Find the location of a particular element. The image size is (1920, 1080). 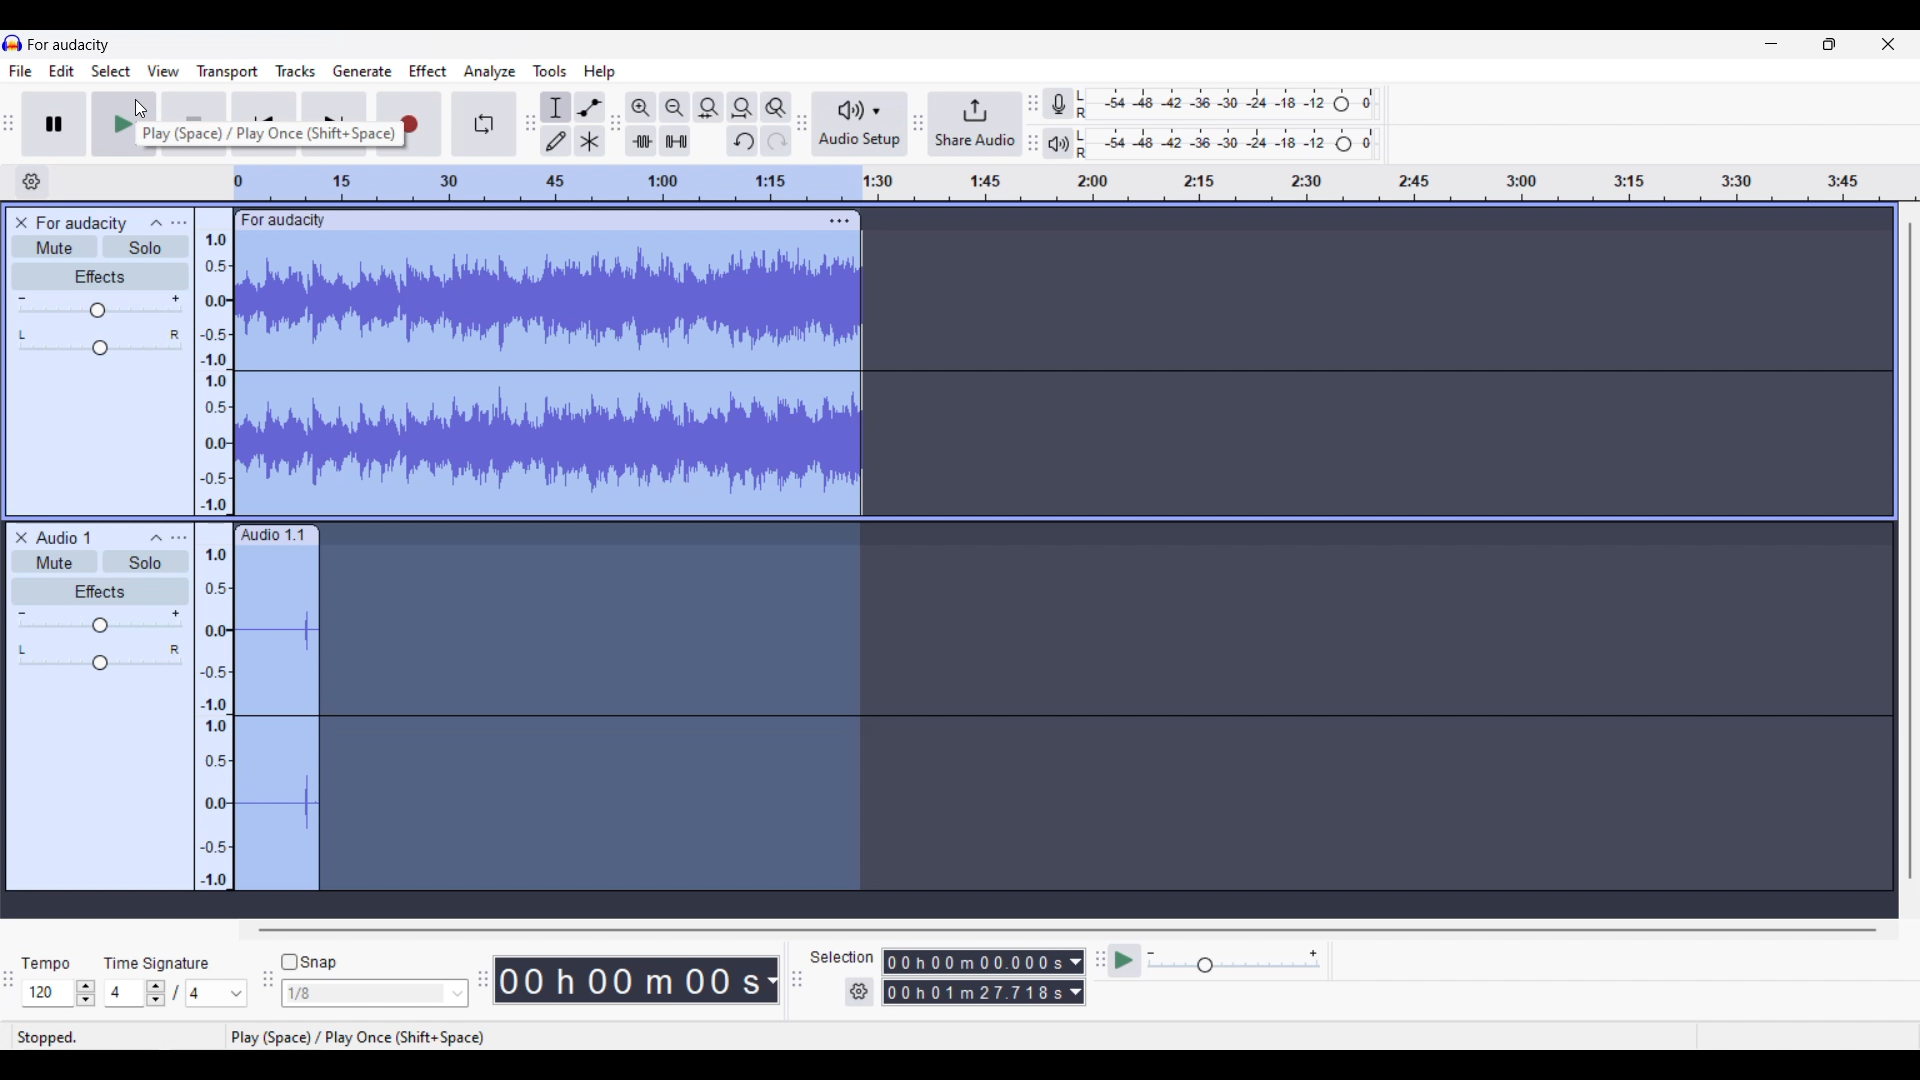

solo is located at coordinates (147, 561).